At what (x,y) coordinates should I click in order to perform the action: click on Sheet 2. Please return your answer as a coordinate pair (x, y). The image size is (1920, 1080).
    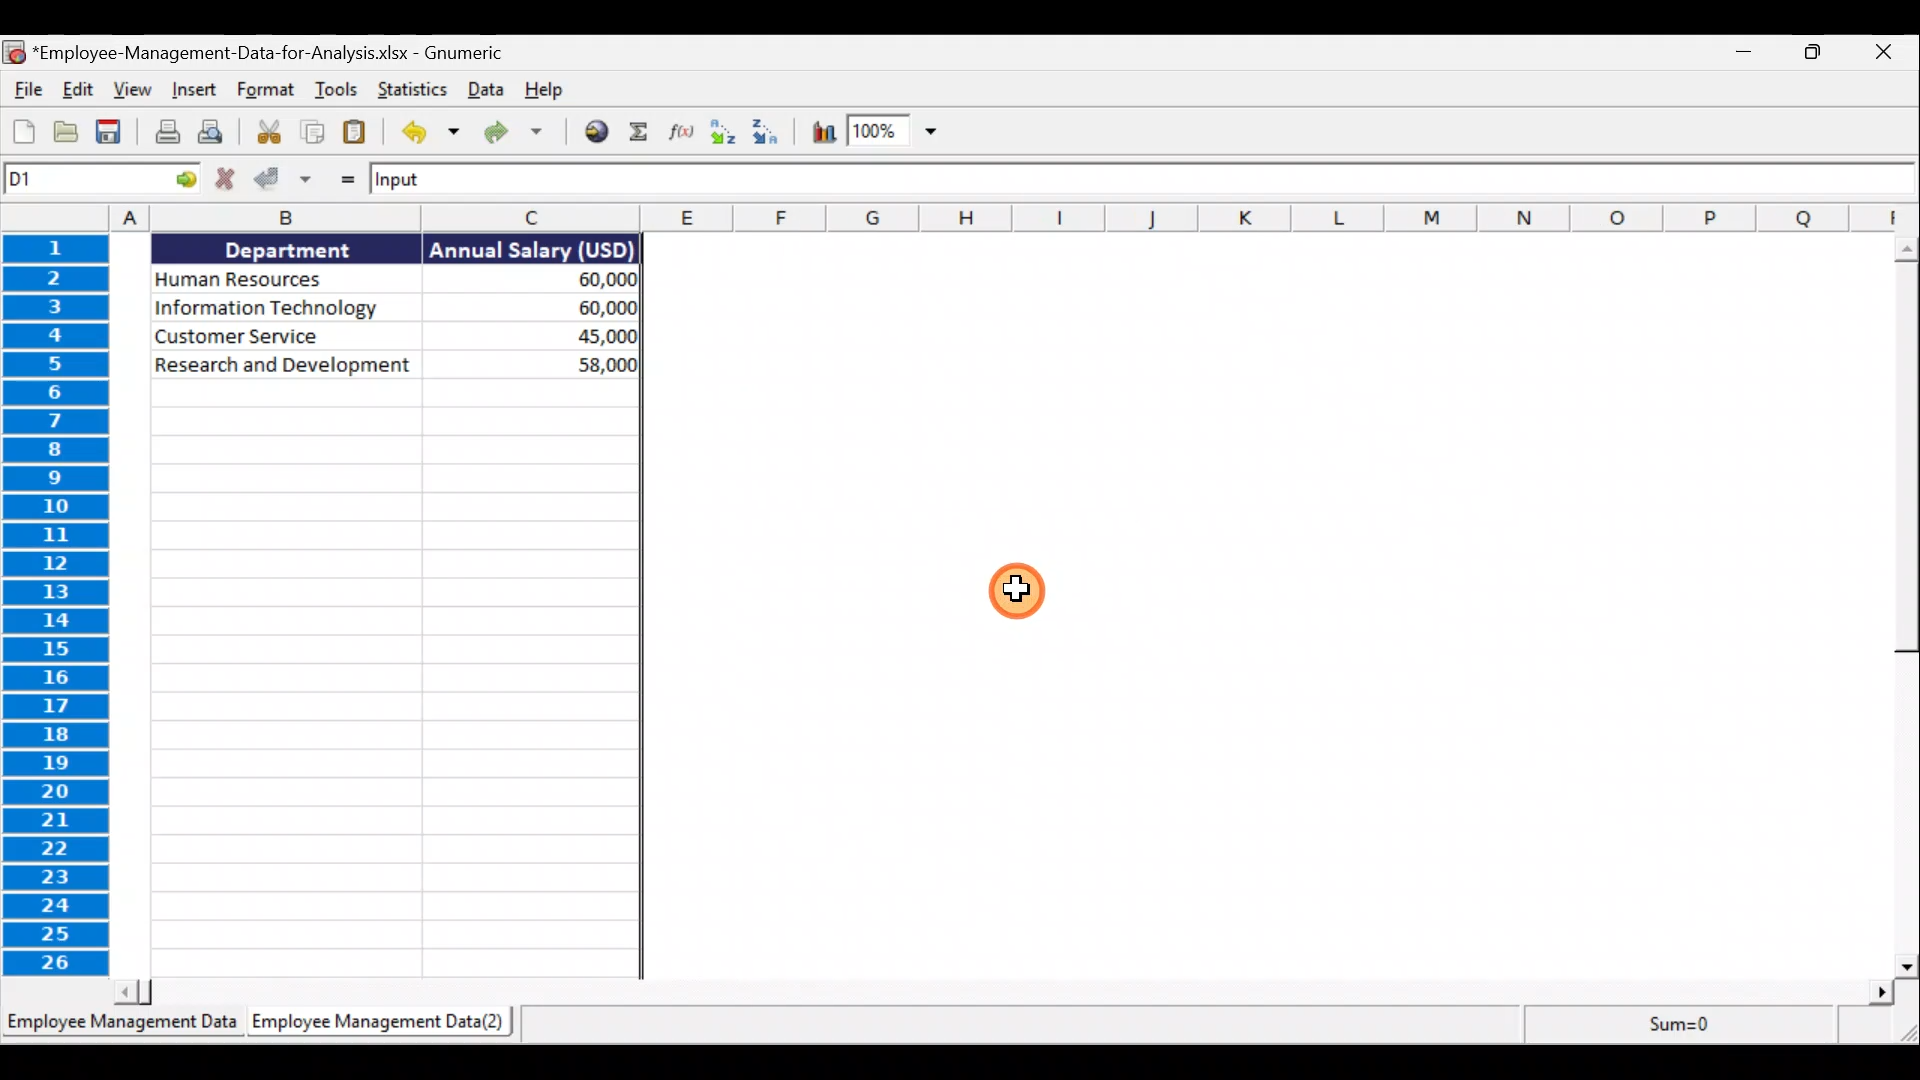
    Looking at the image, I should click on (381, 1021).